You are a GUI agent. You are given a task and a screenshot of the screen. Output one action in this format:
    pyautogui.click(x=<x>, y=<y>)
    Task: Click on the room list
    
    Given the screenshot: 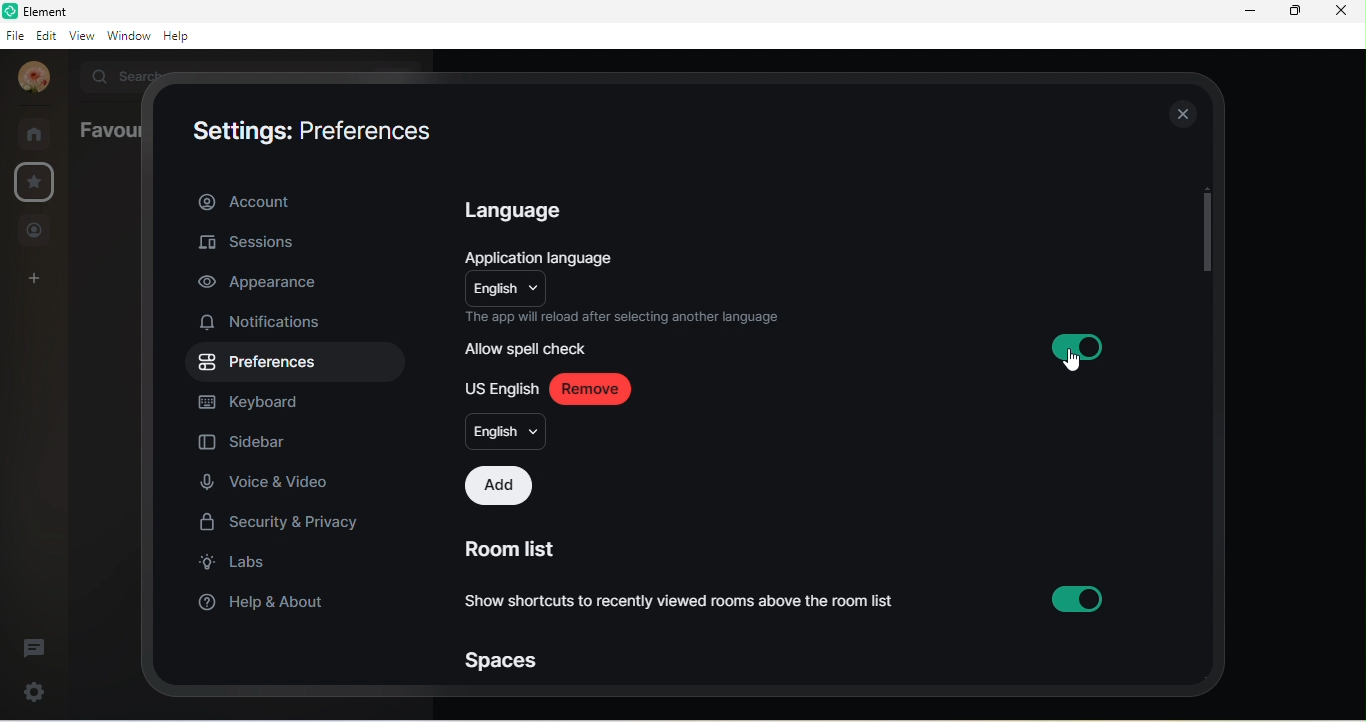 What is the action you would take?
    pyautogui.click(x=522, y=550)
    